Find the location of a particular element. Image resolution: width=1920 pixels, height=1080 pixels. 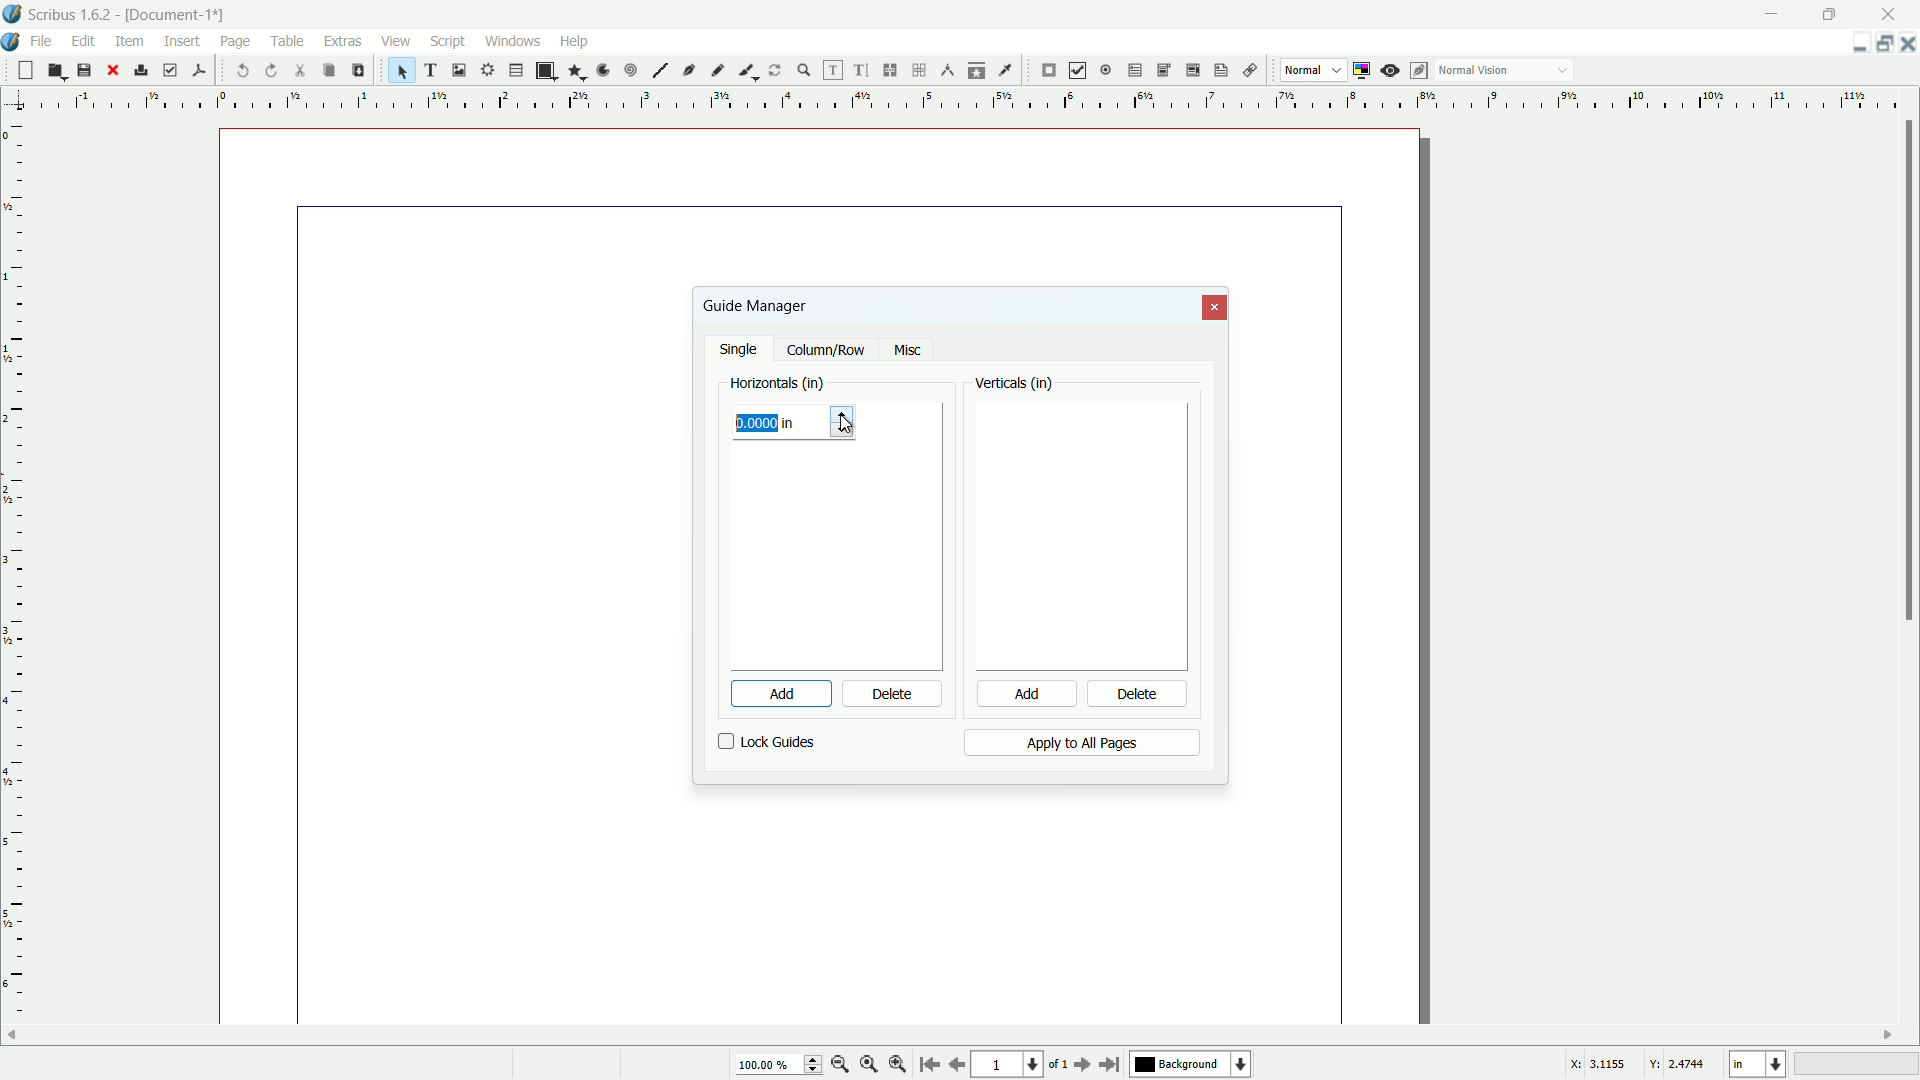

horizontal is located at coordinates (778, 384).